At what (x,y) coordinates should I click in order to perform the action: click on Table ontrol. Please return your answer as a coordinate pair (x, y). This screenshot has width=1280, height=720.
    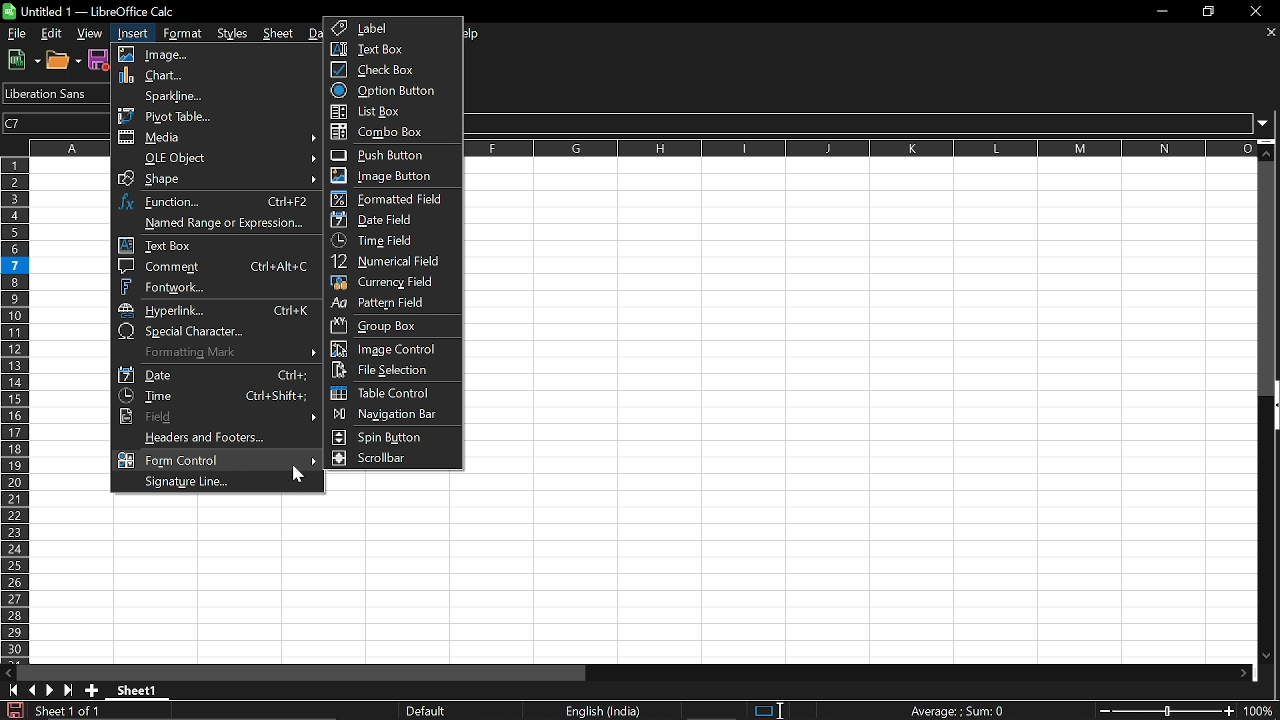
    Looking at the image, I should click on (389, 393).